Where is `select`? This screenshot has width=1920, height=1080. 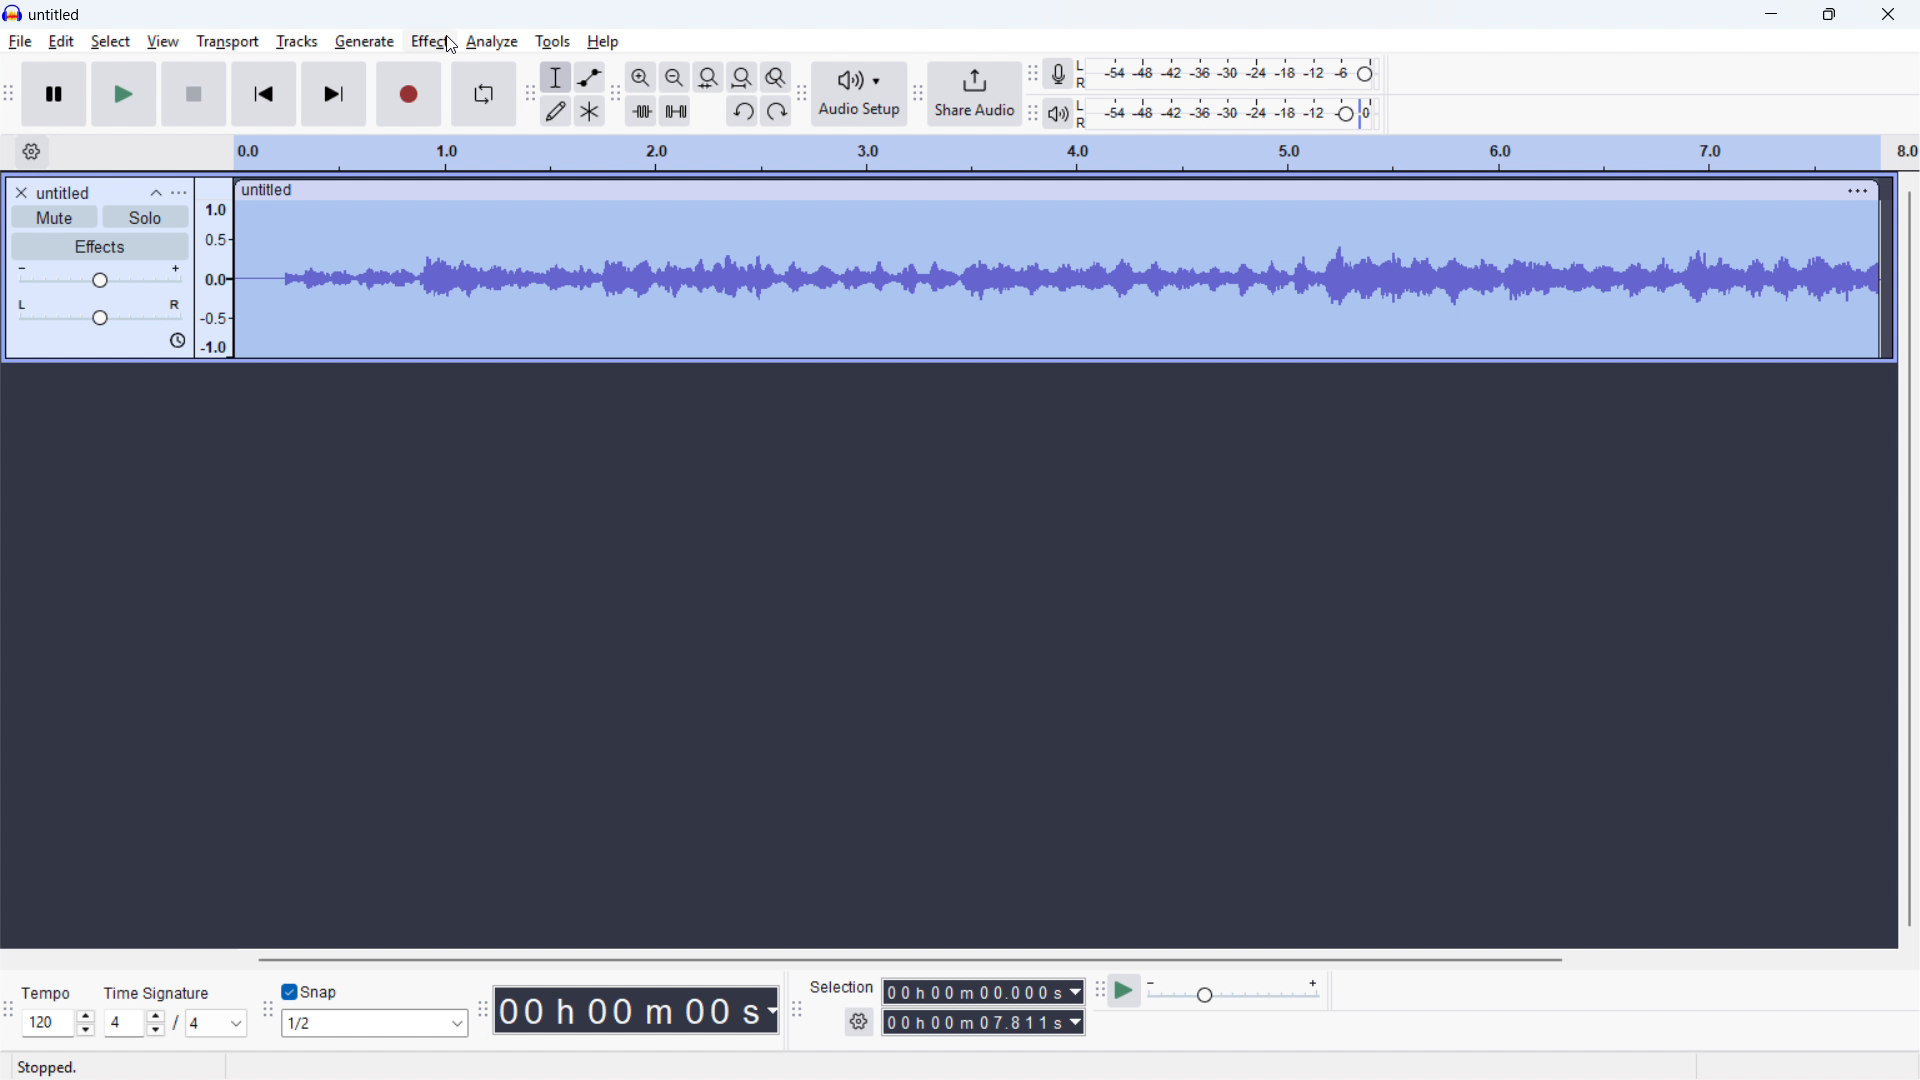 select is located at coordinates (112, 42).